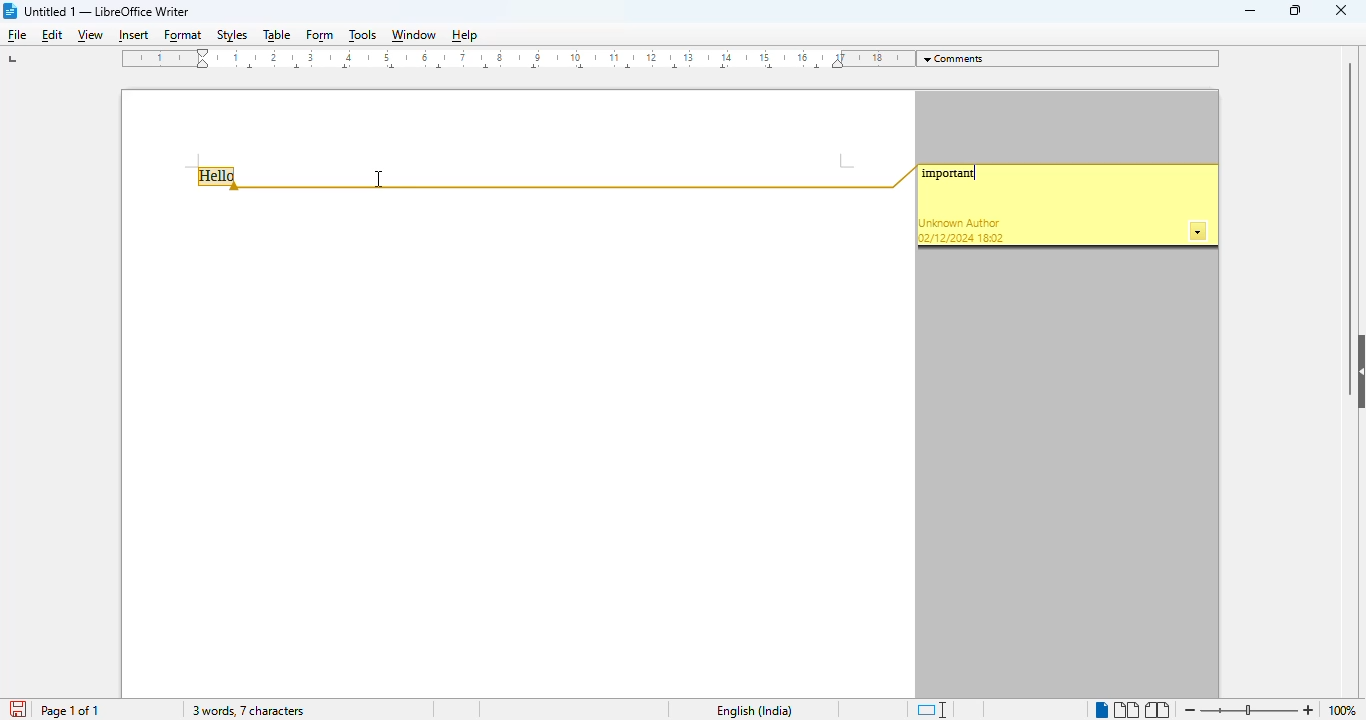 This screenshot has height=720, width=1366. What do you see at coordinates (1199, 232) in the screenshot?
I see `activate this button to open a list of actions which can be performed on this comment and other comments` at bounding box center [1199, 232].